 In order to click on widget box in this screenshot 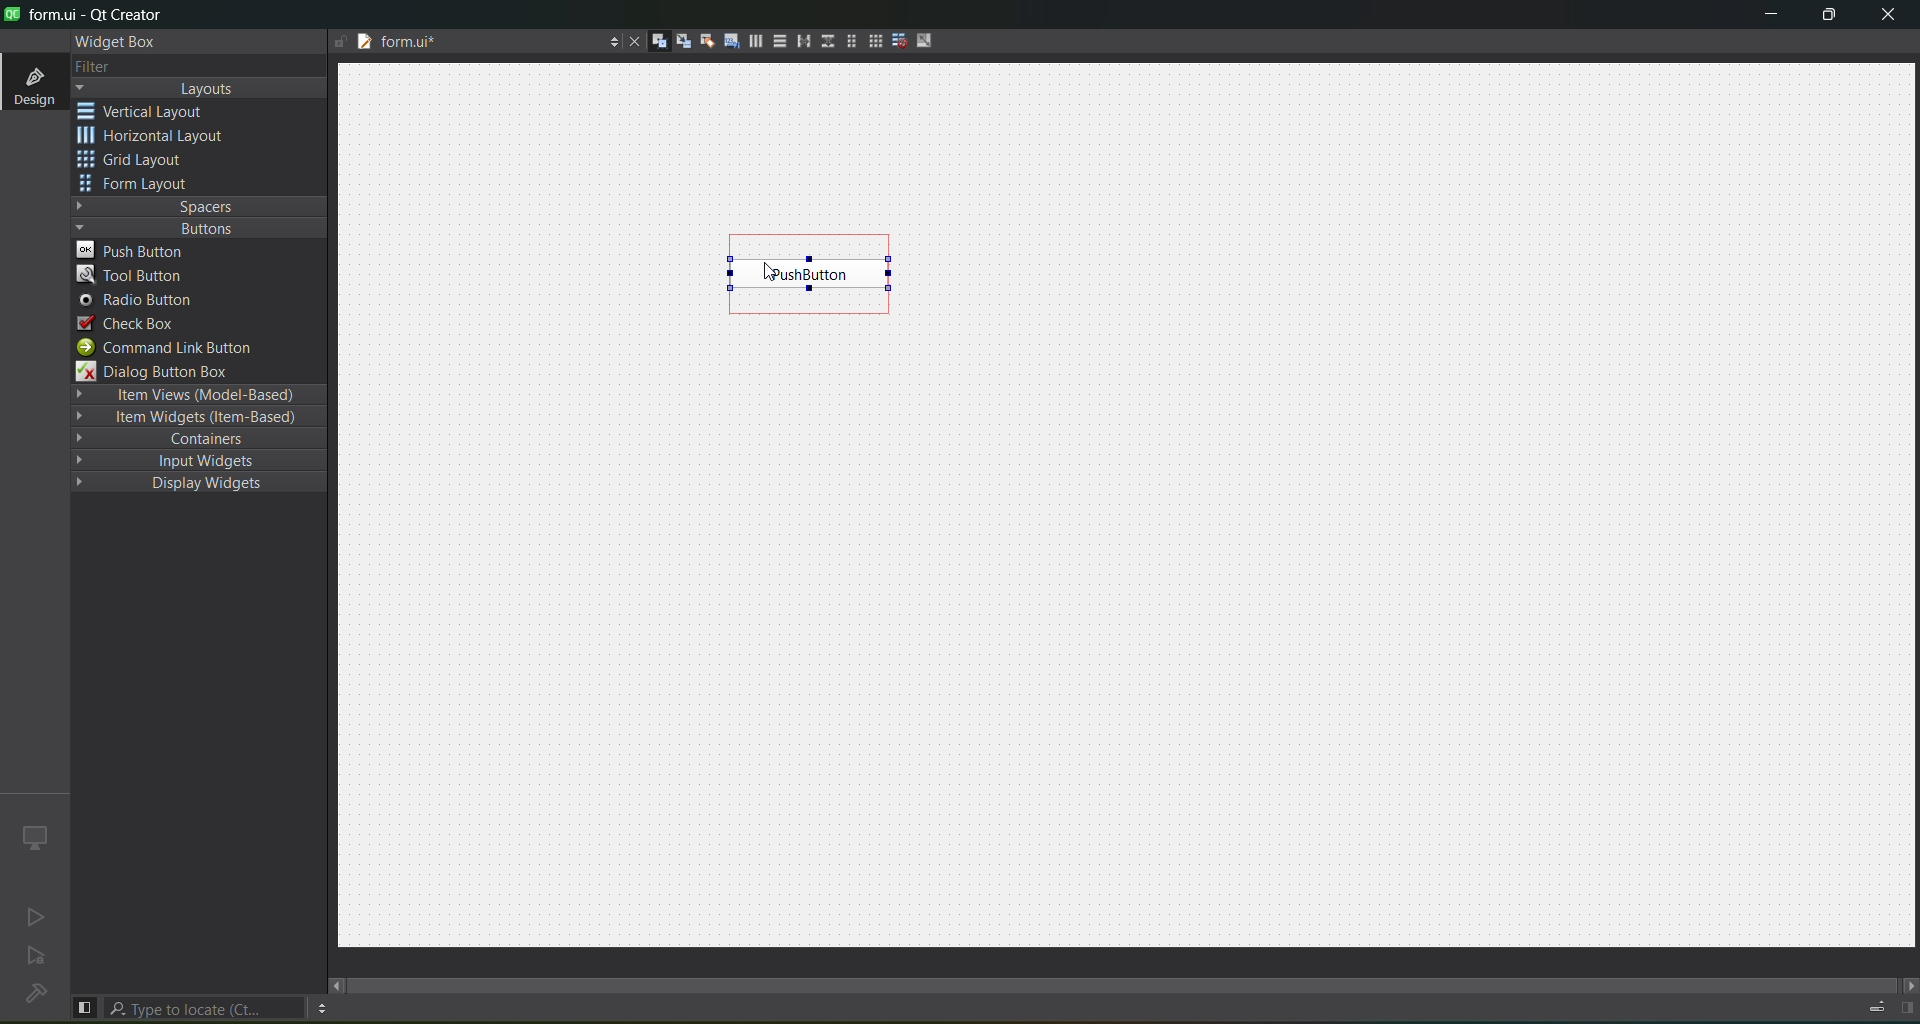, I will do `click(112, 41)`.